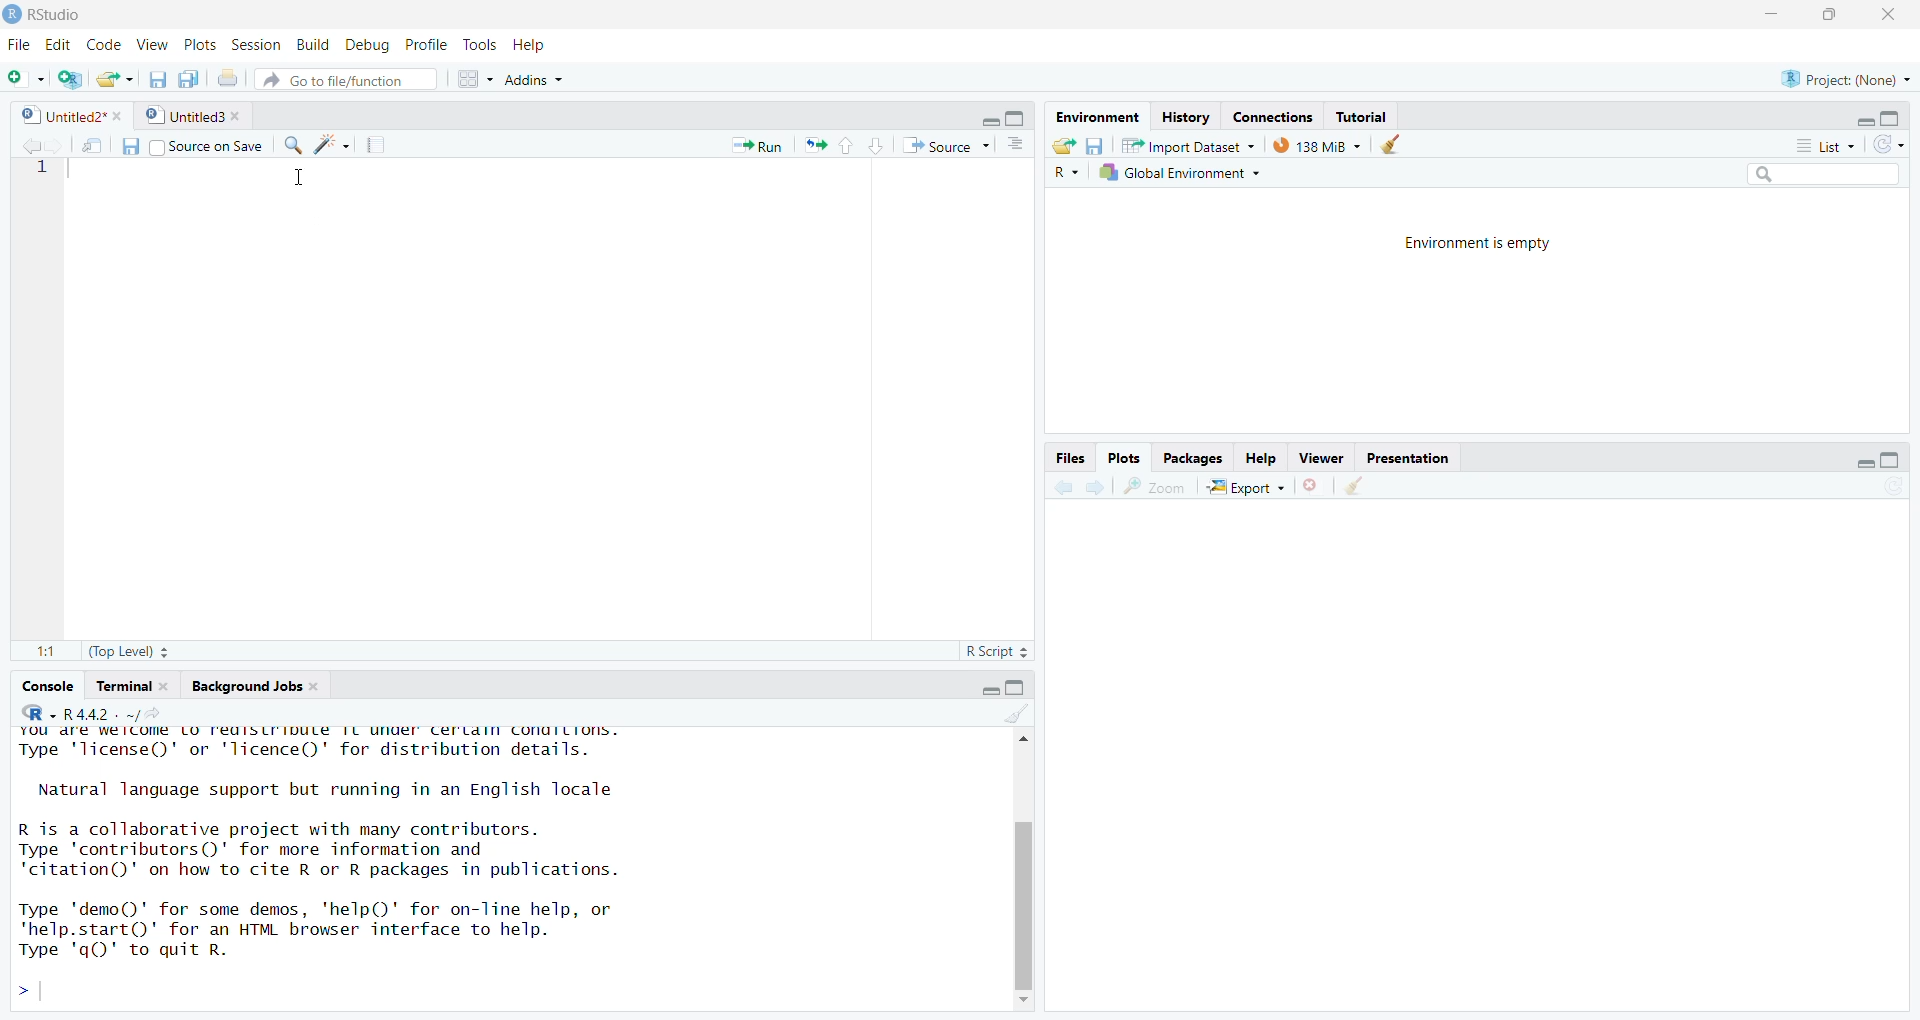 The height and width of the screenshot is (1020, 1920). I want to click on Environment, so click(1097, 114).